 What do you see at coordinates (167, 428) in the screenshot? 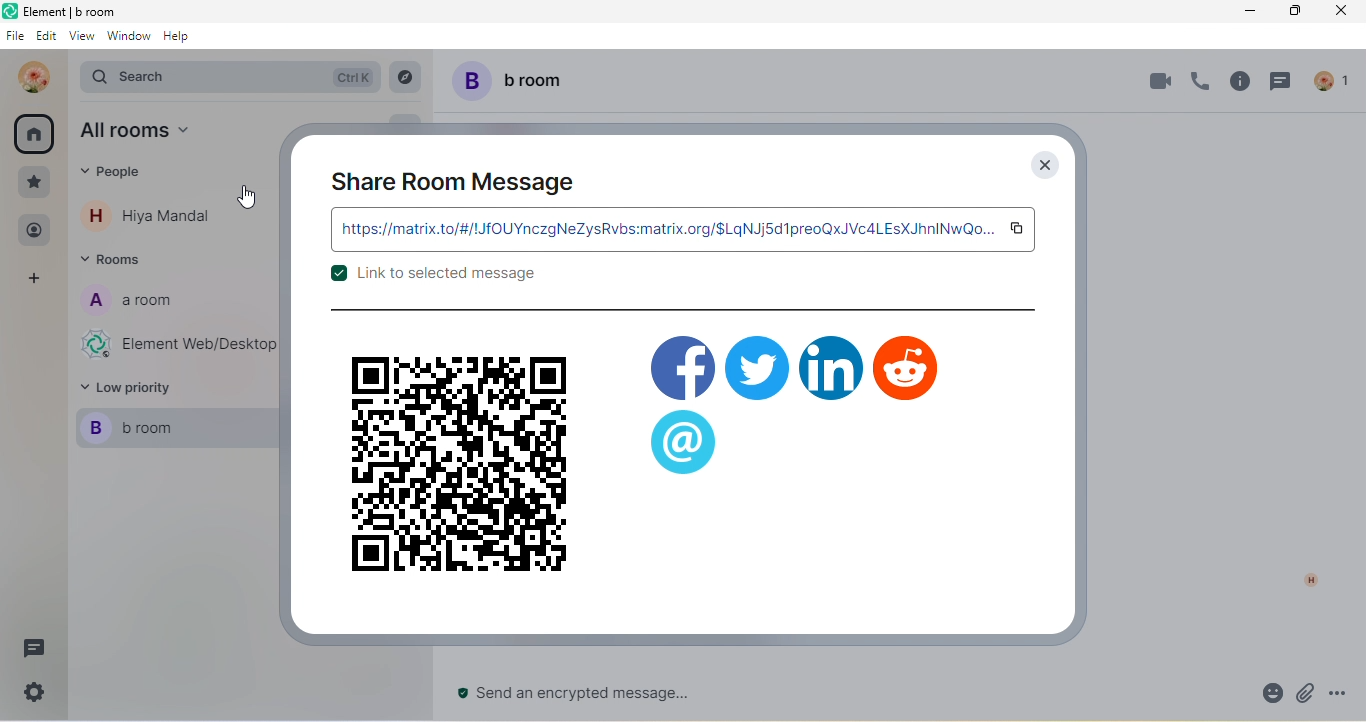
I see `b room` at bounding box center [167, 428].